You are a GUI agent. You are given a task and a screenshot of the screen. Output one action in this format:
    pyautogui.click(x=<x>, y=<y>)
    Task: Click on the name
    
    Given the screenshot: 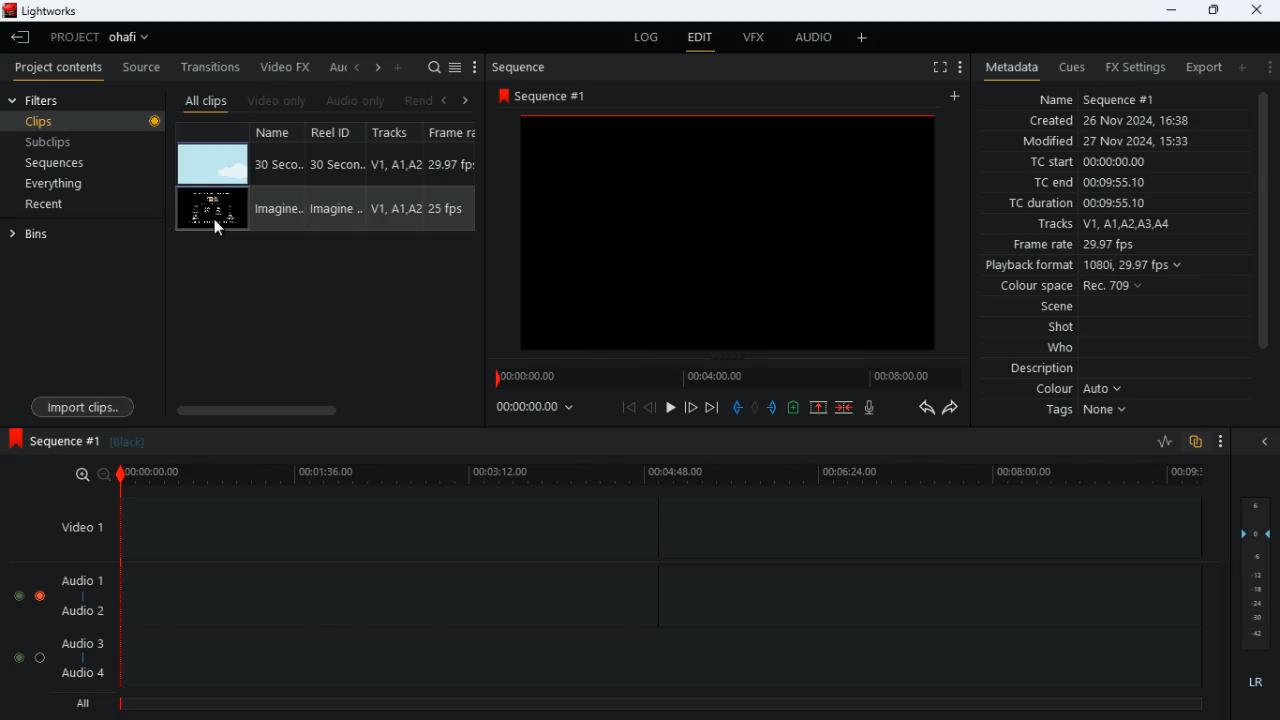 What is the action you would take?
    pyautogui.click(x=1120, y=100)
    